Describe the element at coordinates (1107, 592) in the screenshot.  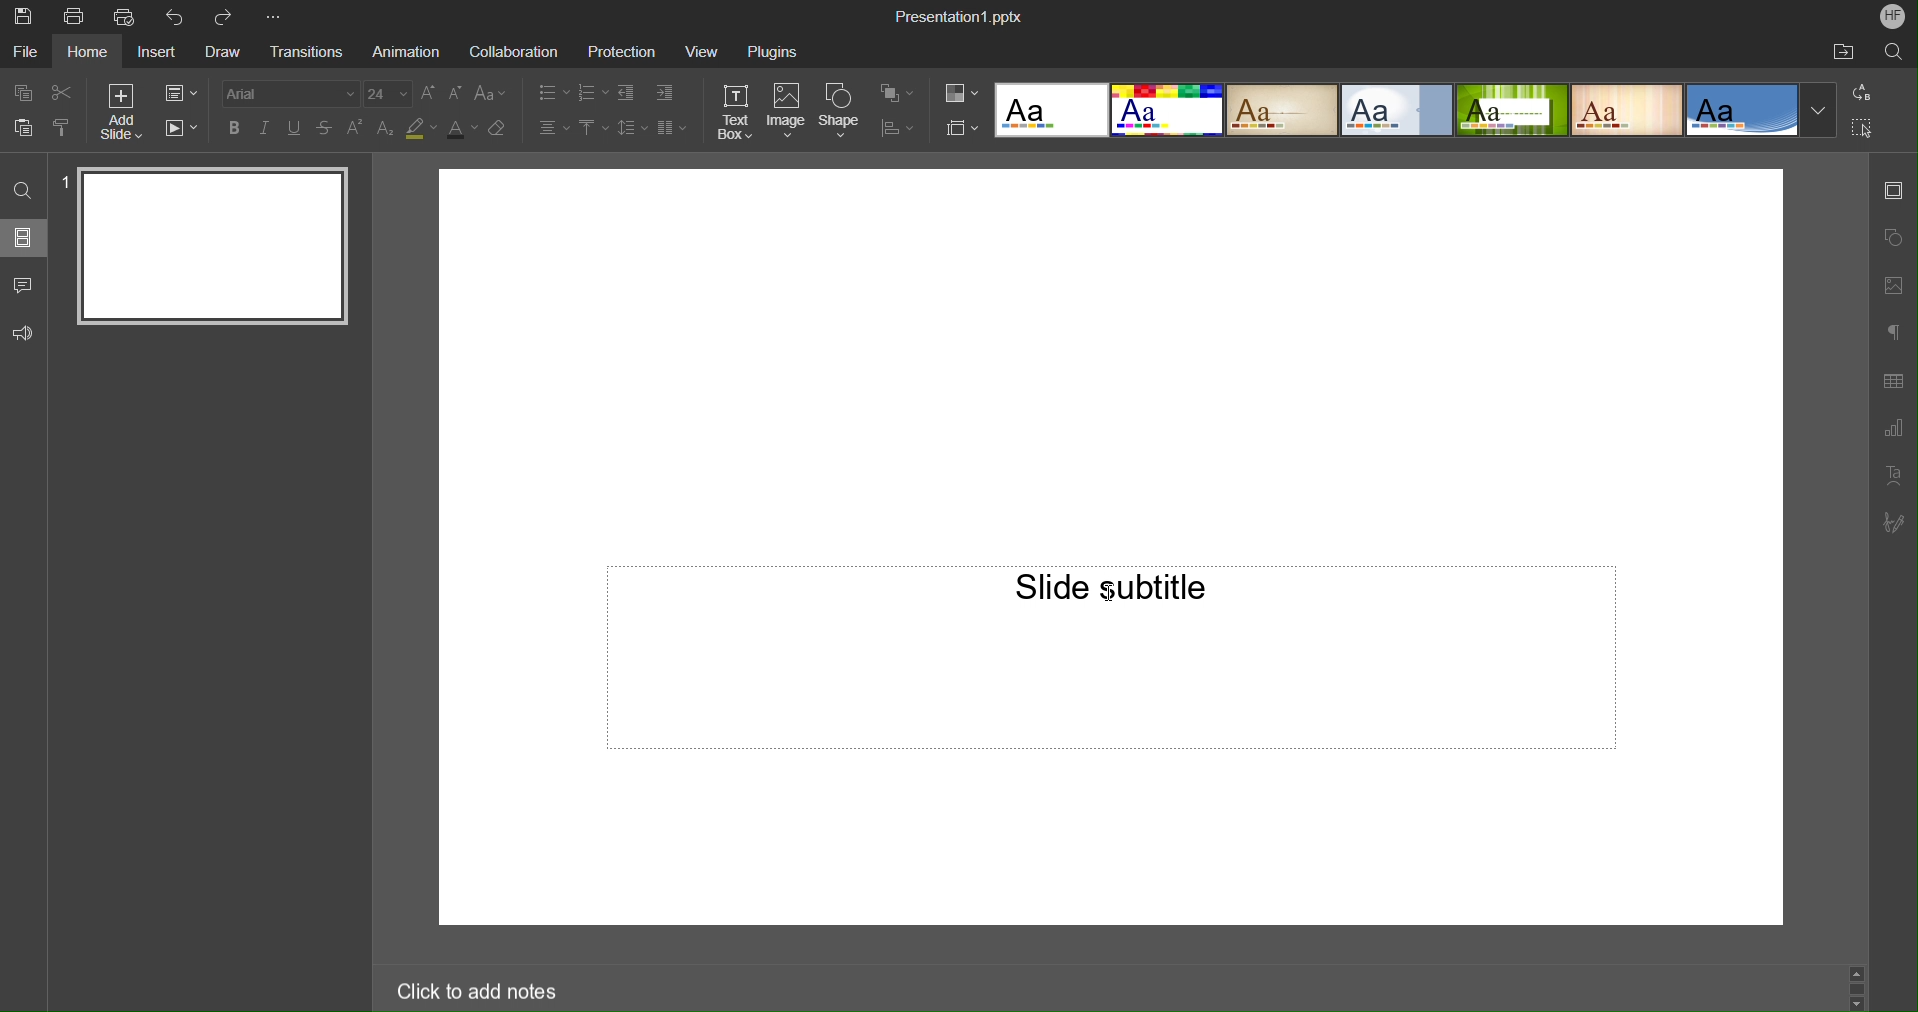
I see `insertion cursor` at that location.